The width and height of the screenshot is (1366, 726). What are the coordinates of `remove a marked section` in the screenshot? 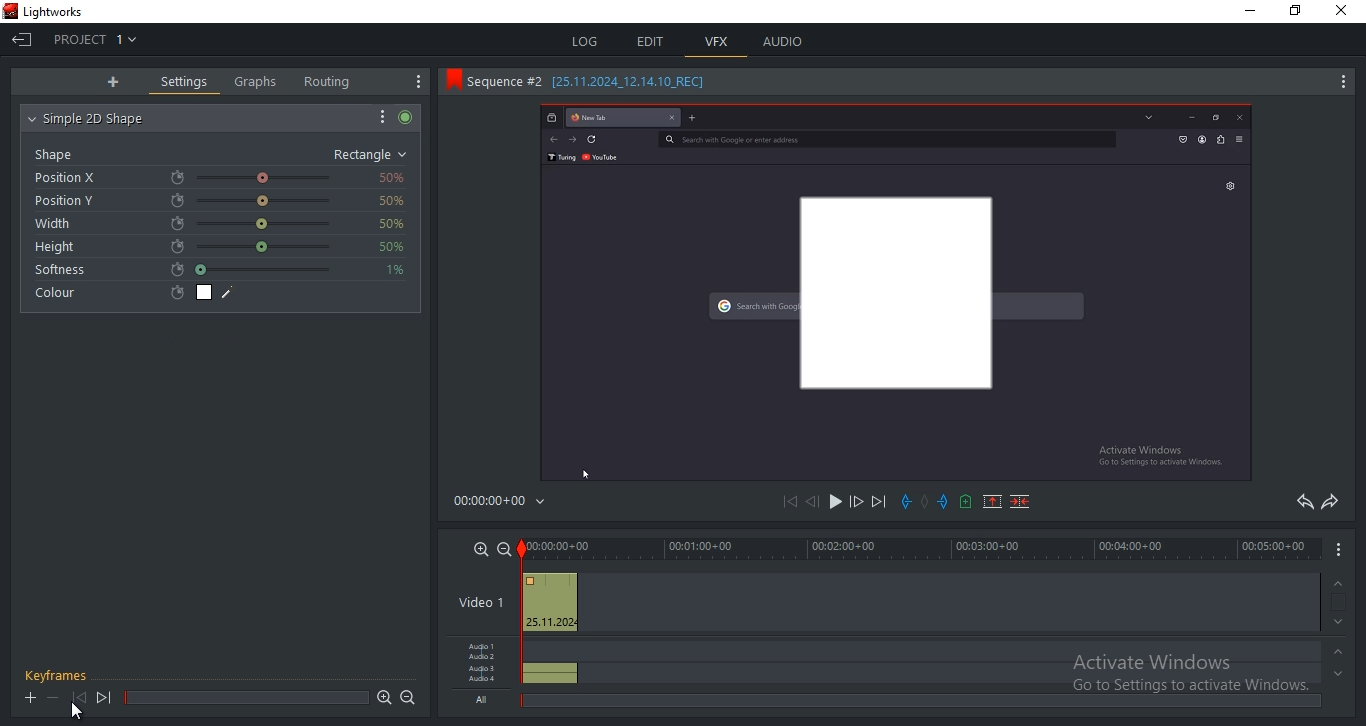 It's located at (990, 500).